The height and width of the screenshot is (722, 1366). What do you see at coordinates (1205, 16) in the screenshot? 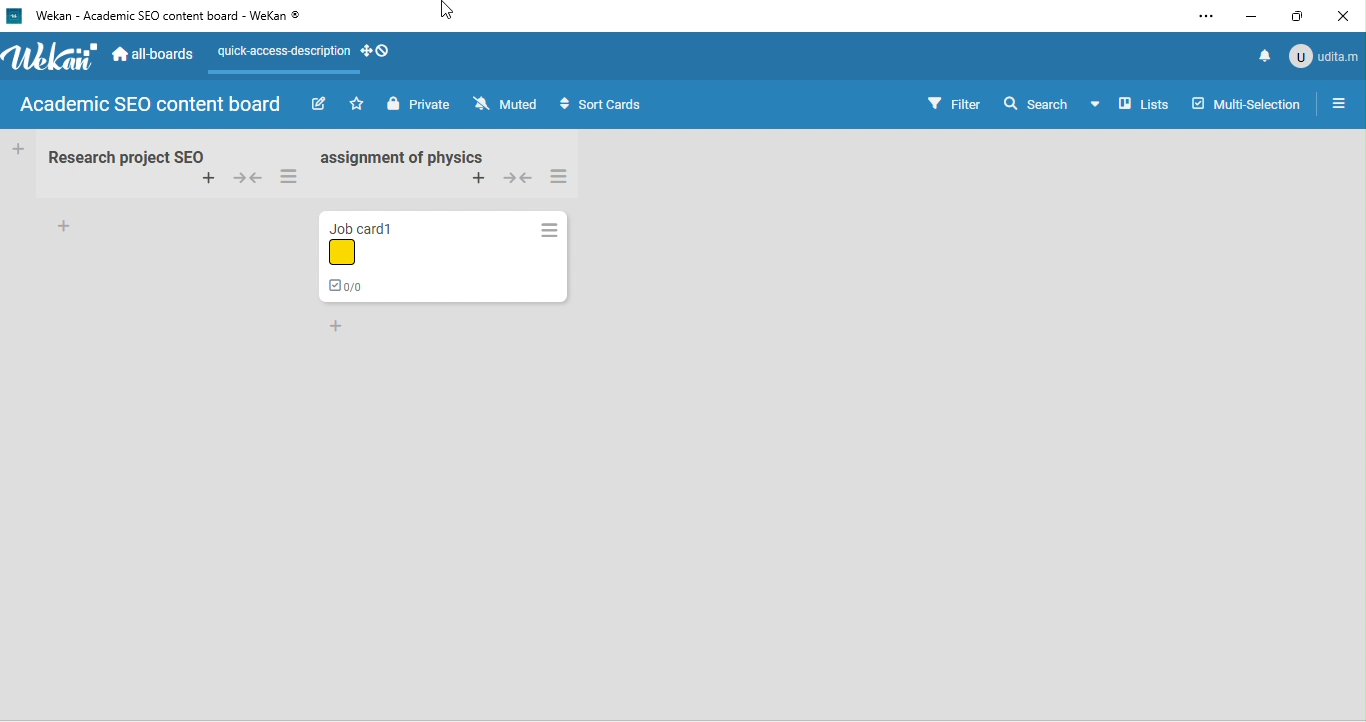
I see `settings and more` at bounding box center [1205, 16].